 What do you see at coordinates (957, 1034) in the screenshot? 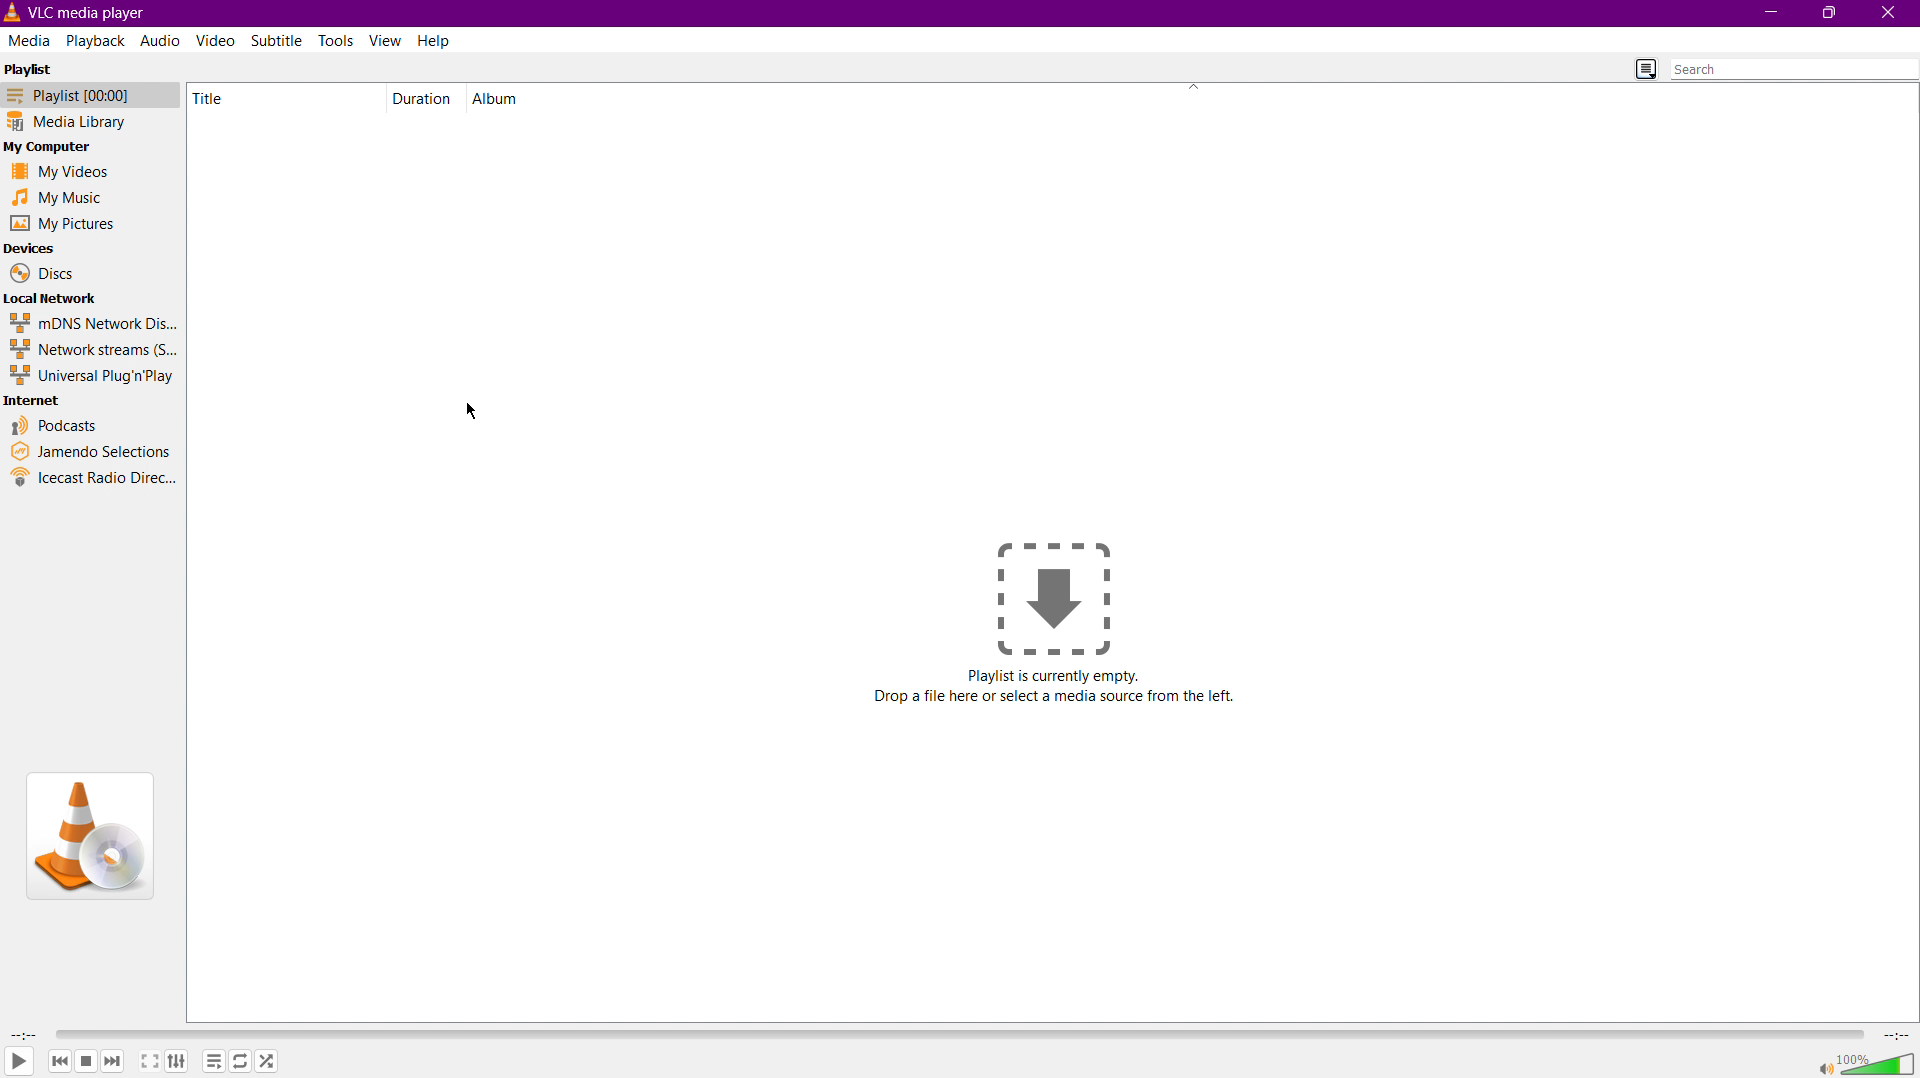
I see `Timeline` at bounding box center [957, 1034].